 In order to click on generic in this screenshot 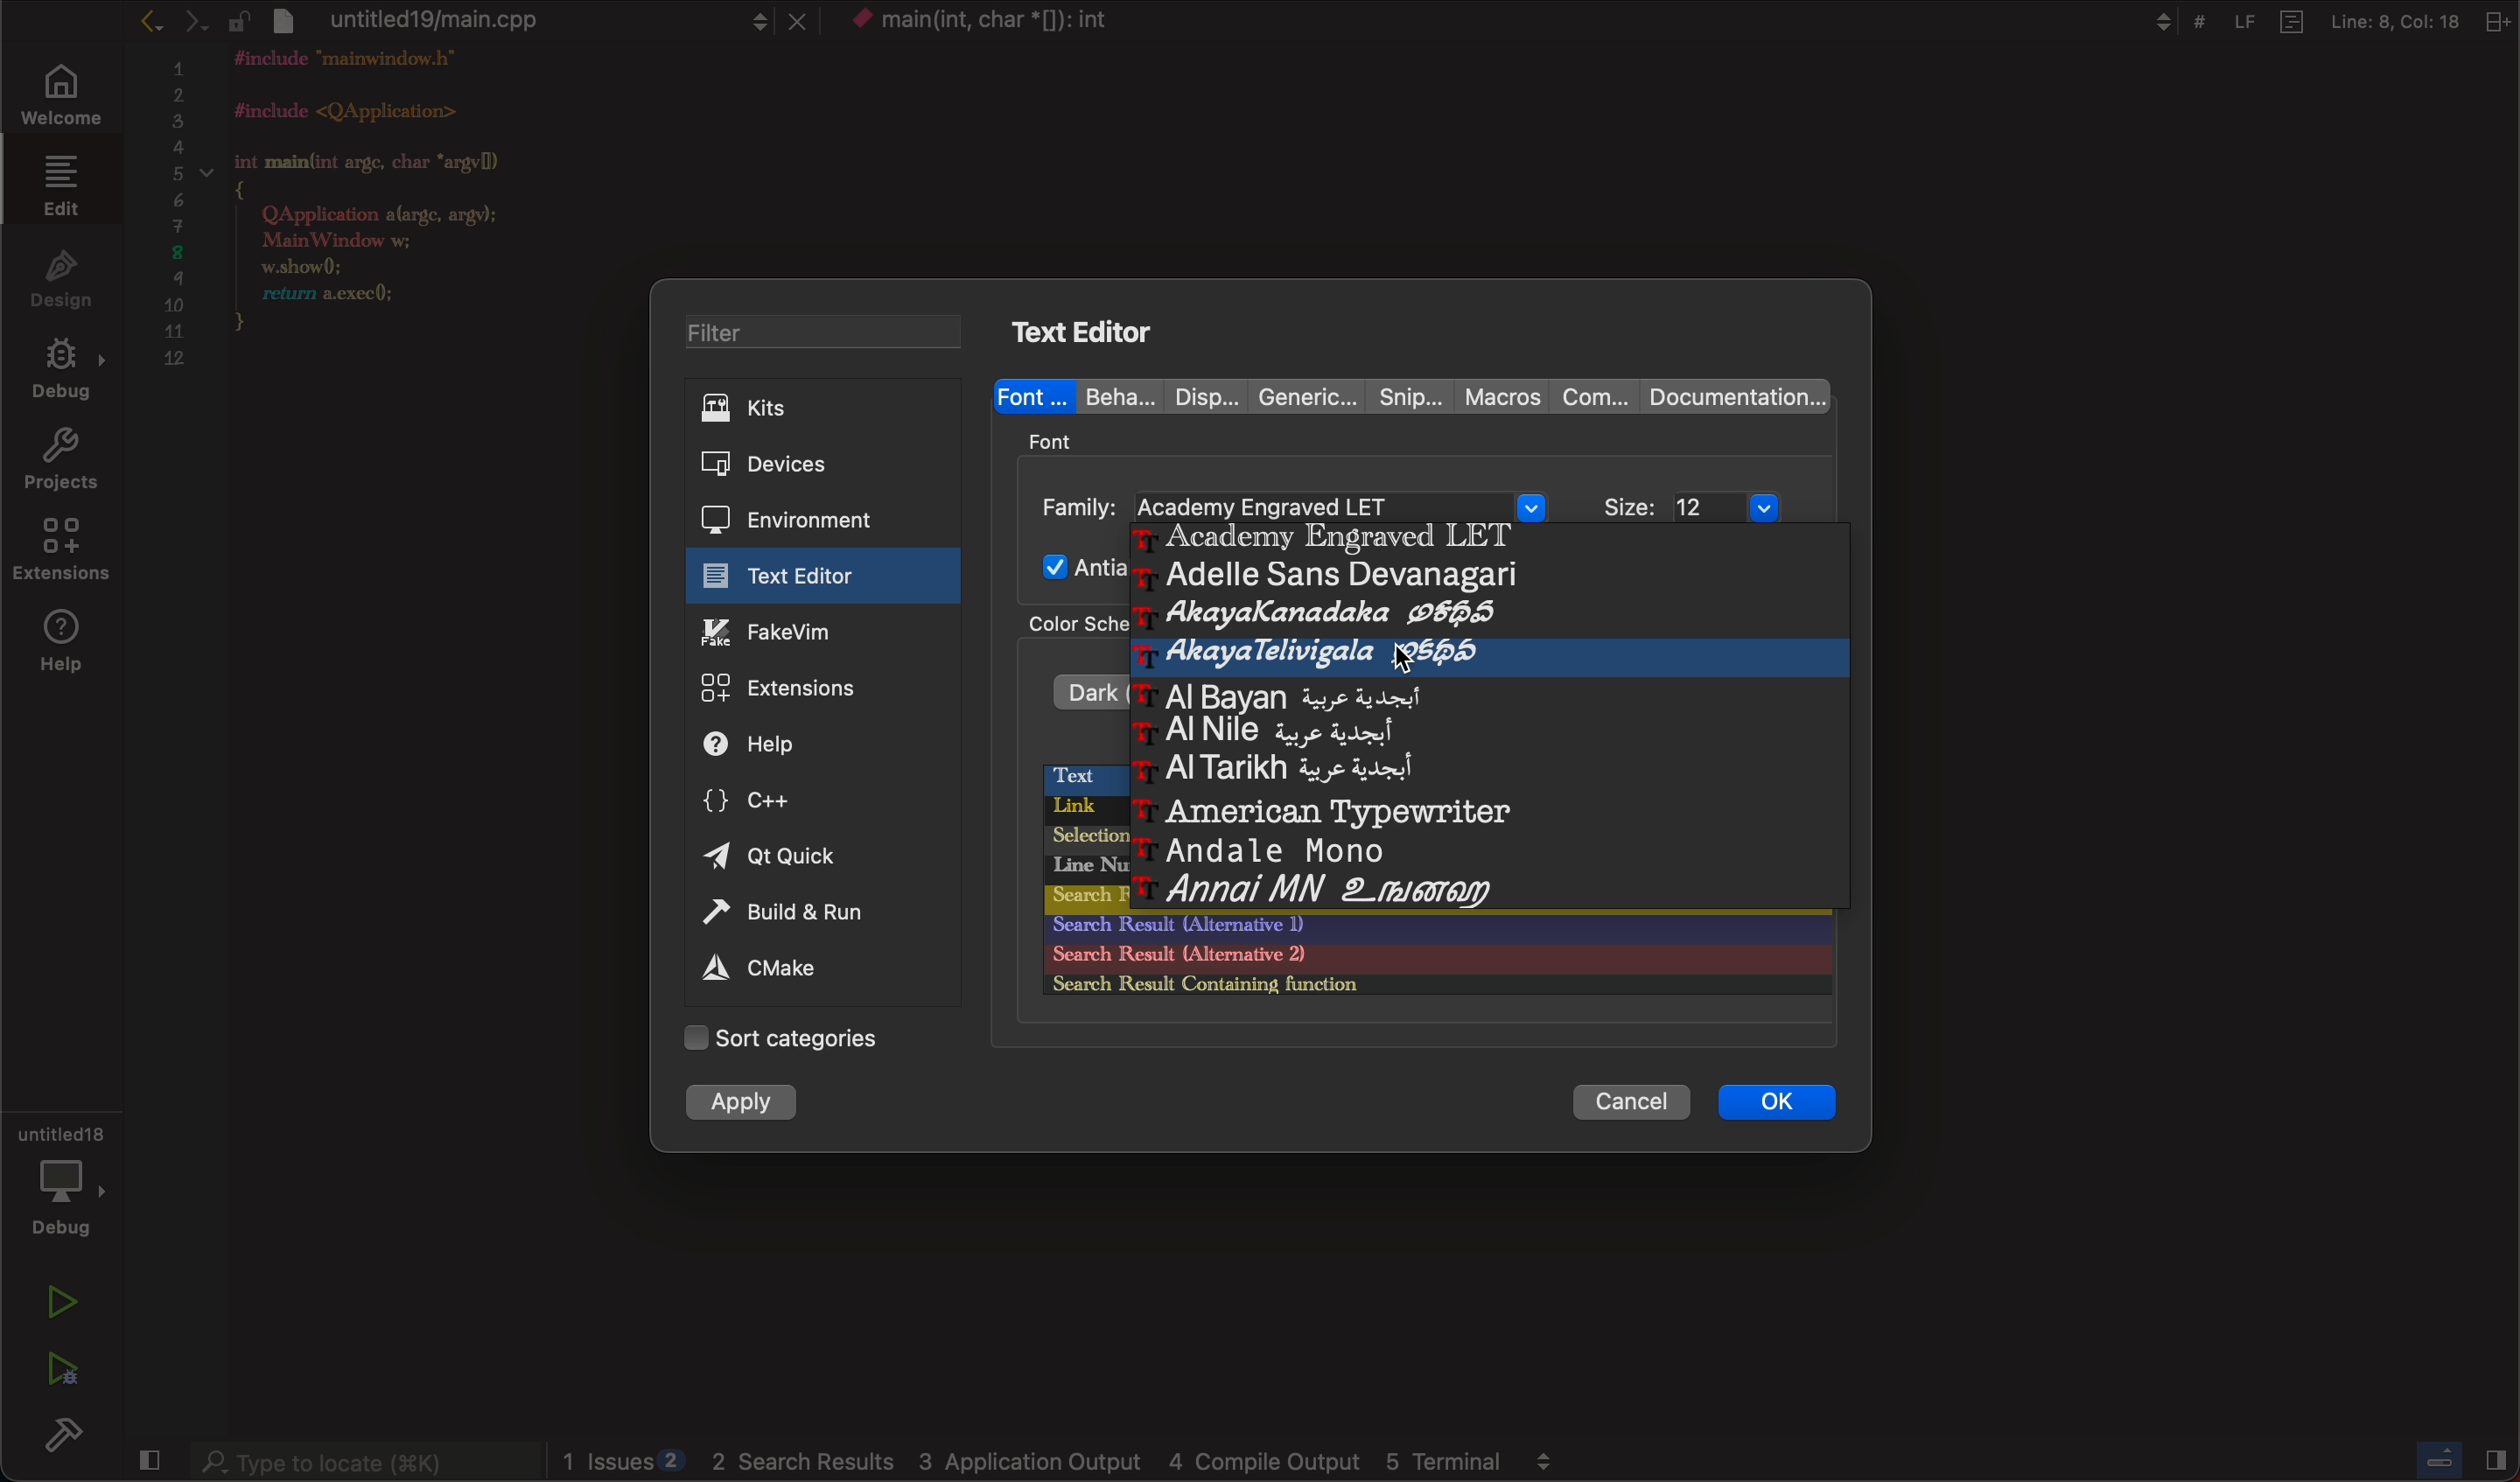, I will do `click(1300, 393)`.